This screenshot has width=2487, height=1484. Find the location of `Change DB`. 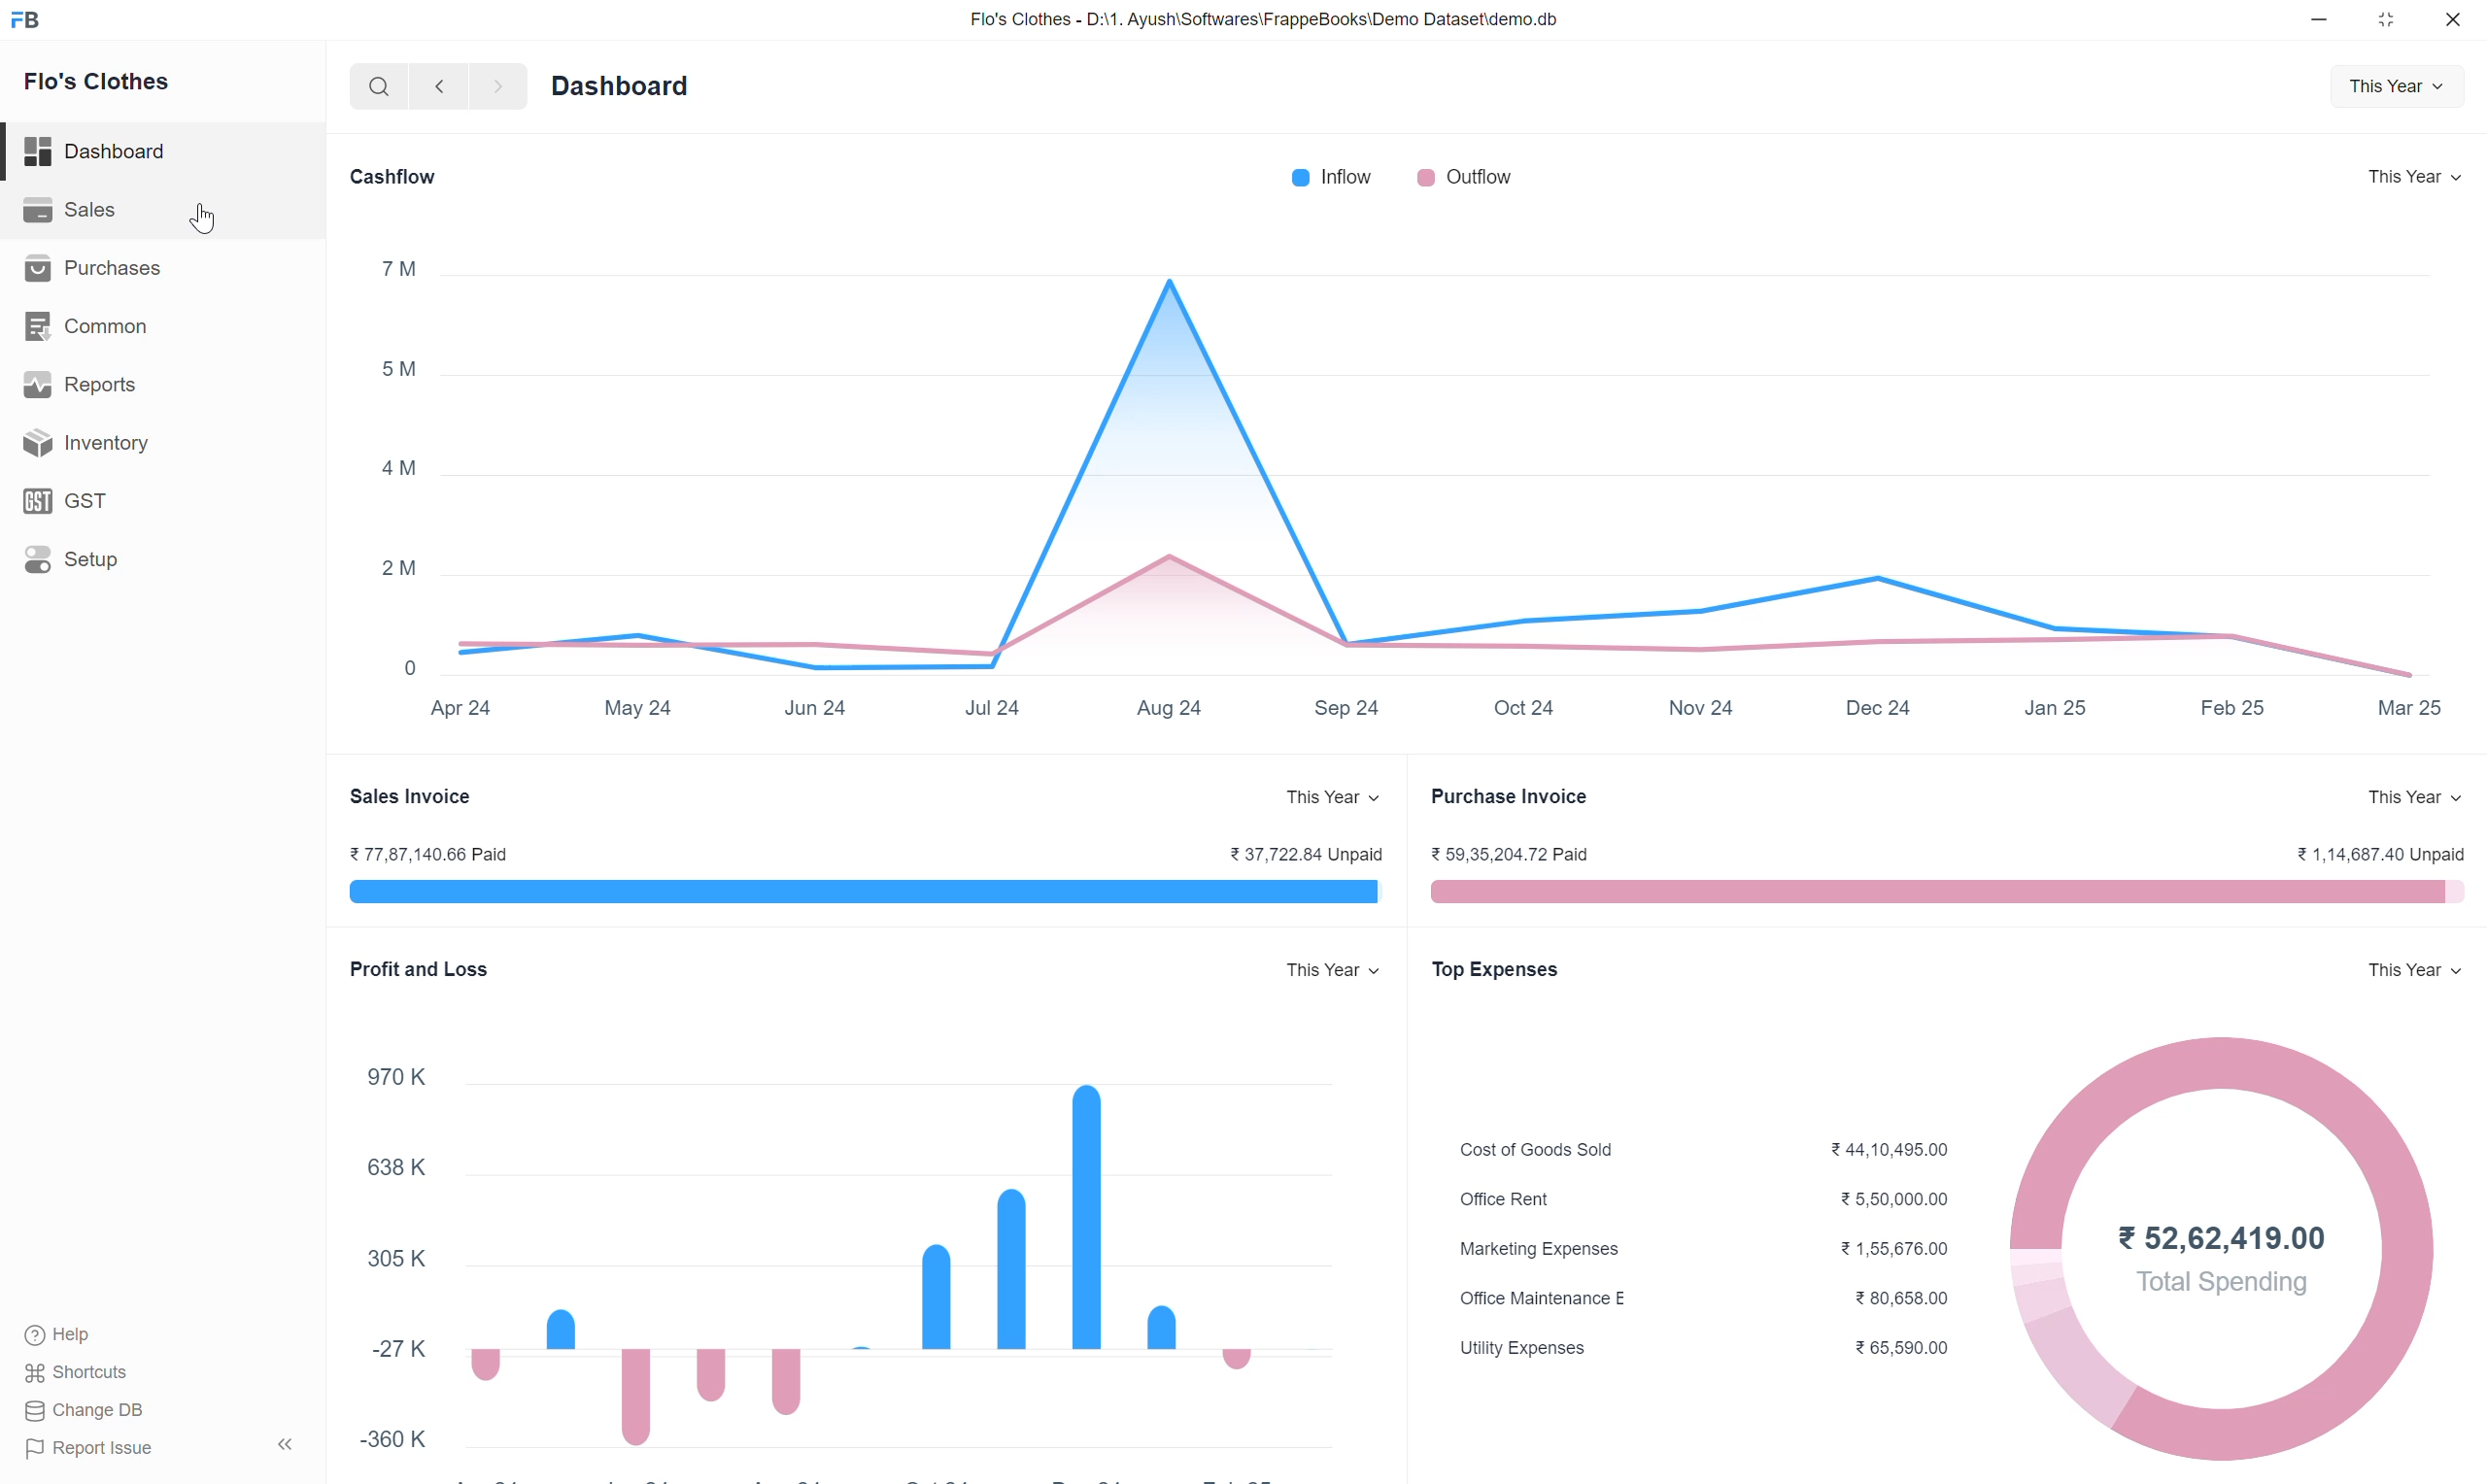

Change DB is located at coordinates (86, 1409).